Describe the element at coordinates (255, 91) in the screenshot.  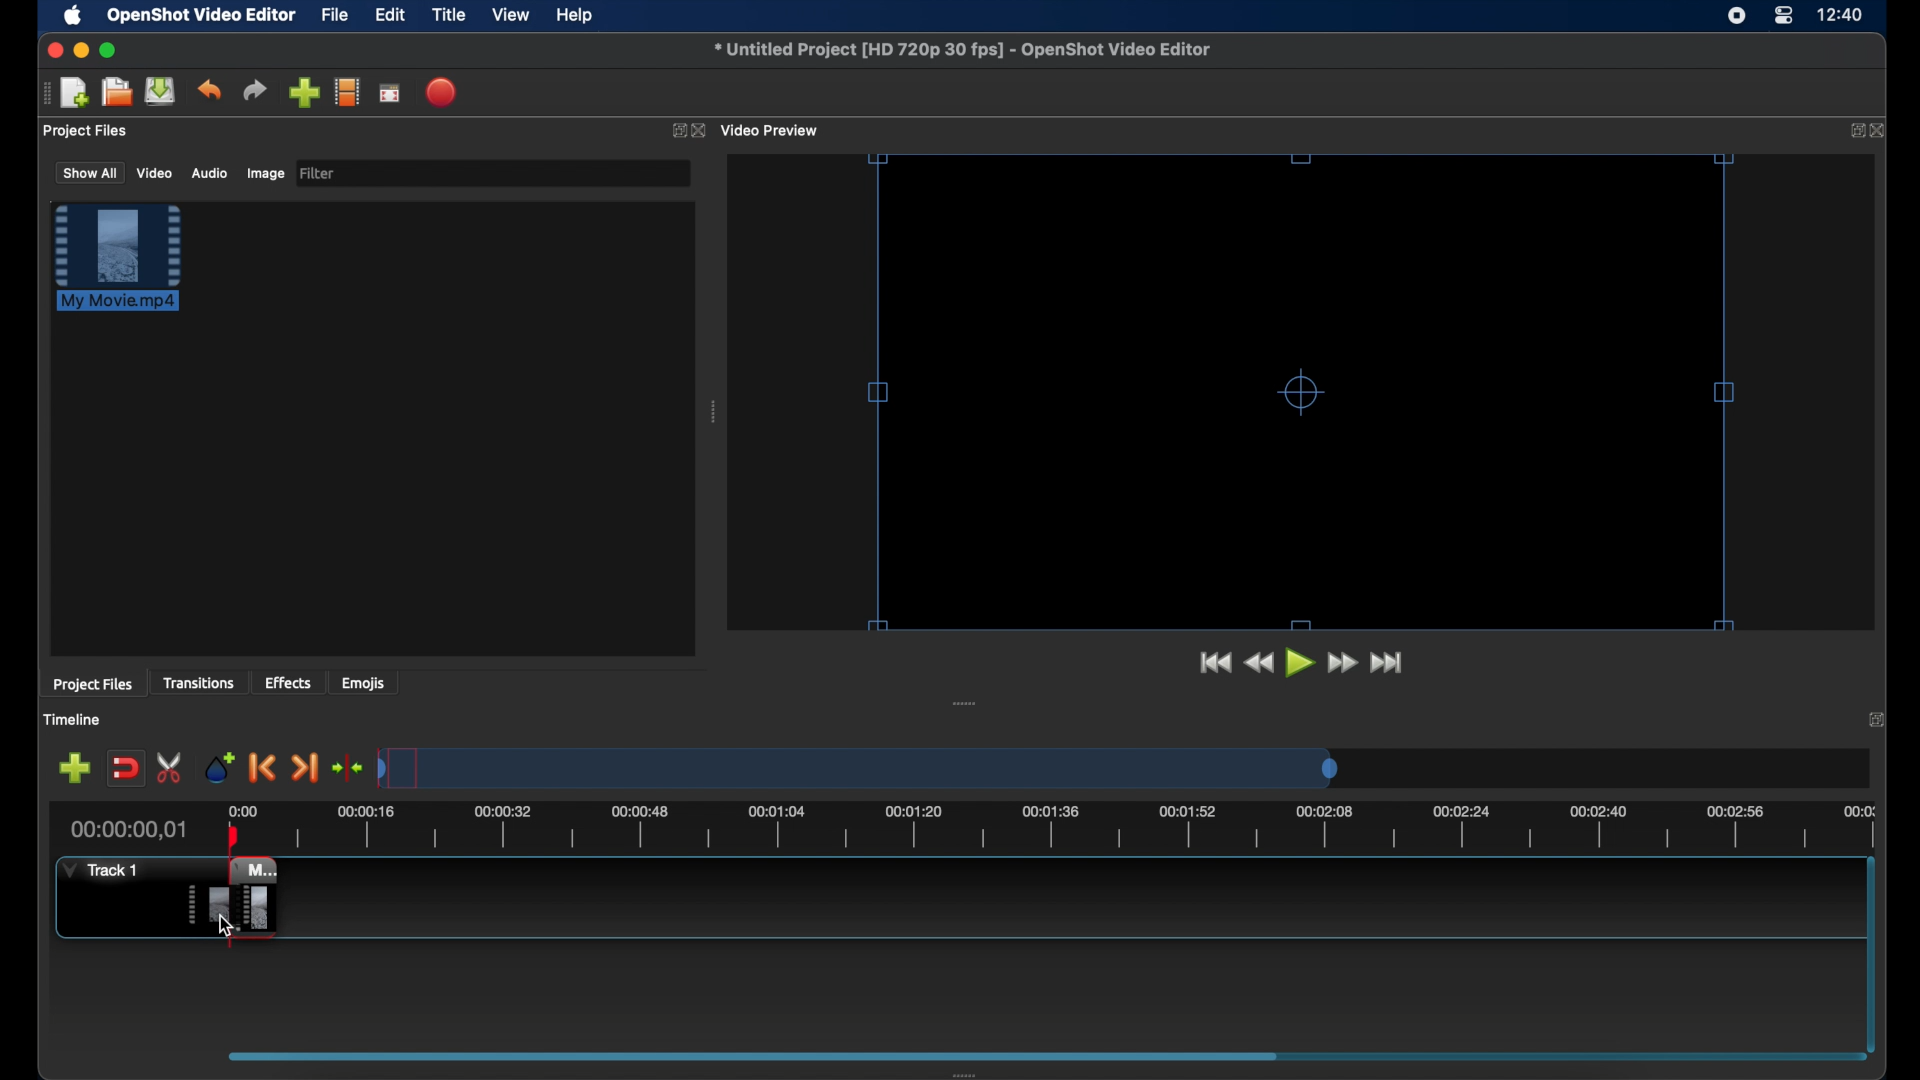
I see `redo` at that location.